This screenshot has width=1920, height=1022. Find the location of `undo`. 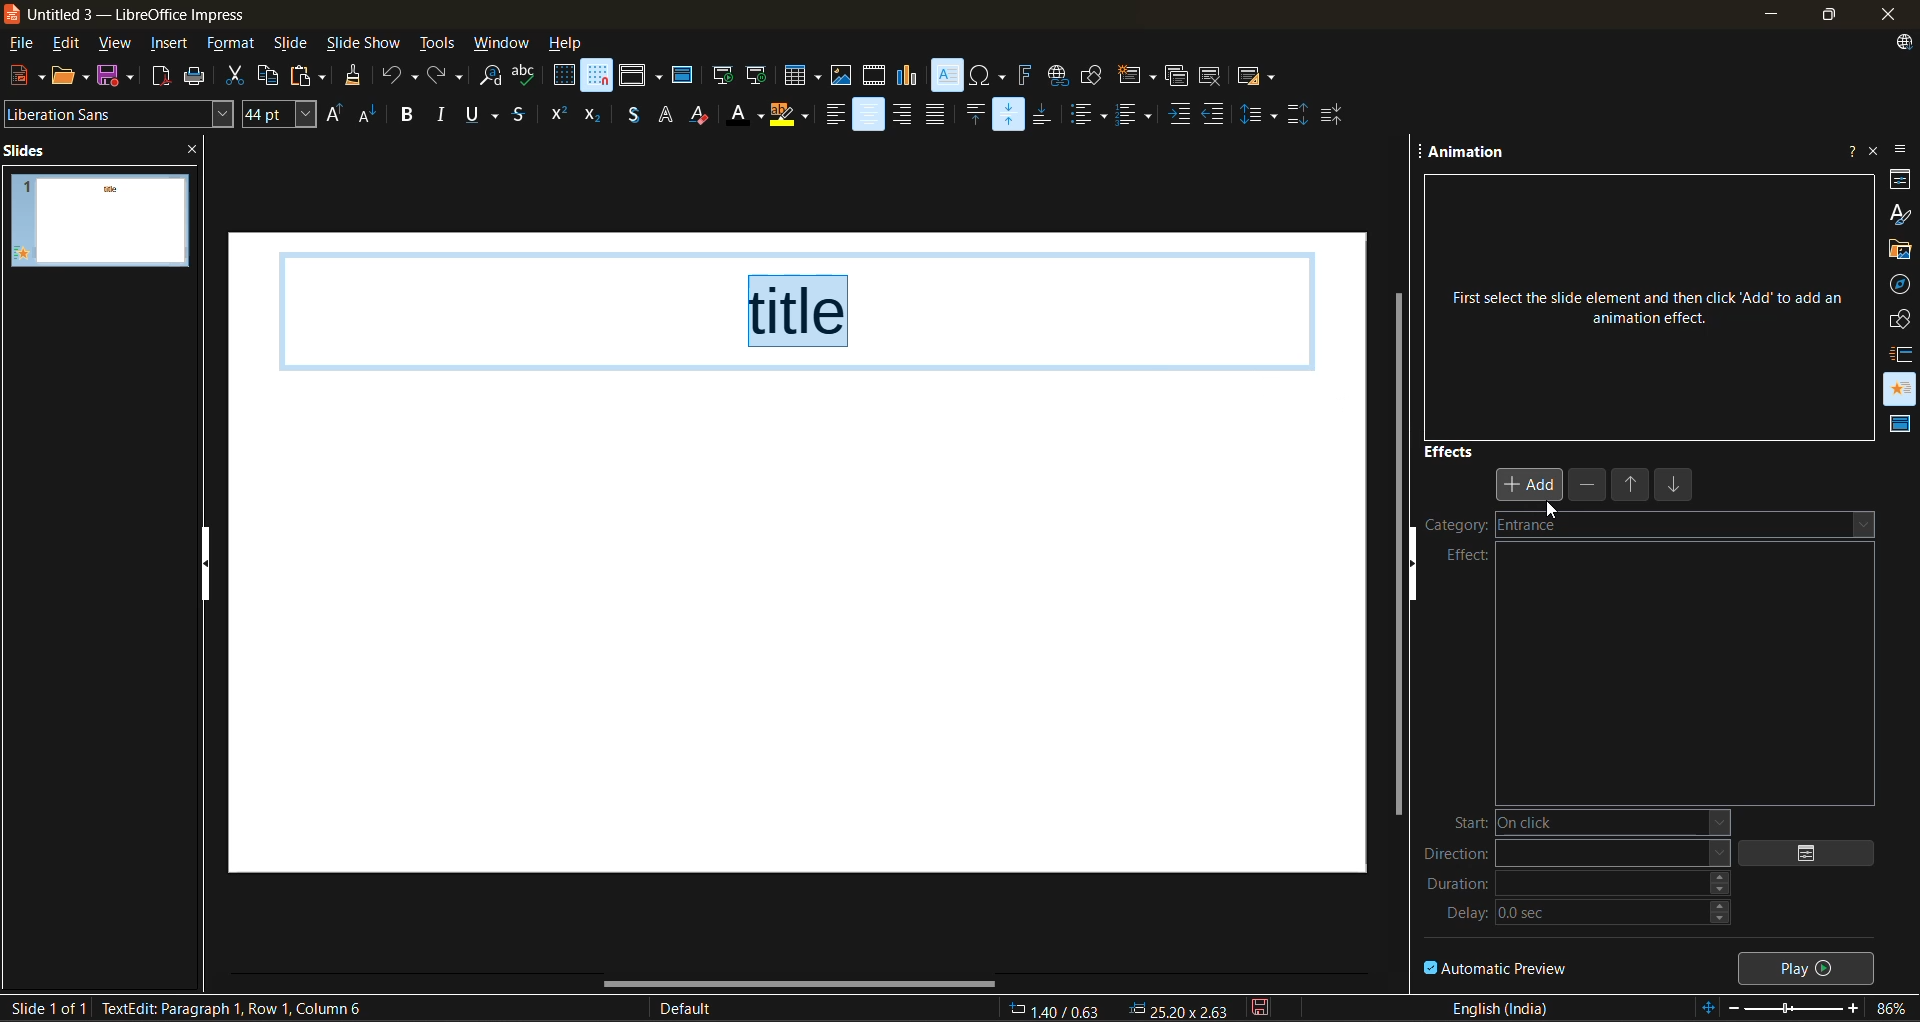

undo is located at coordinates (397, 77).